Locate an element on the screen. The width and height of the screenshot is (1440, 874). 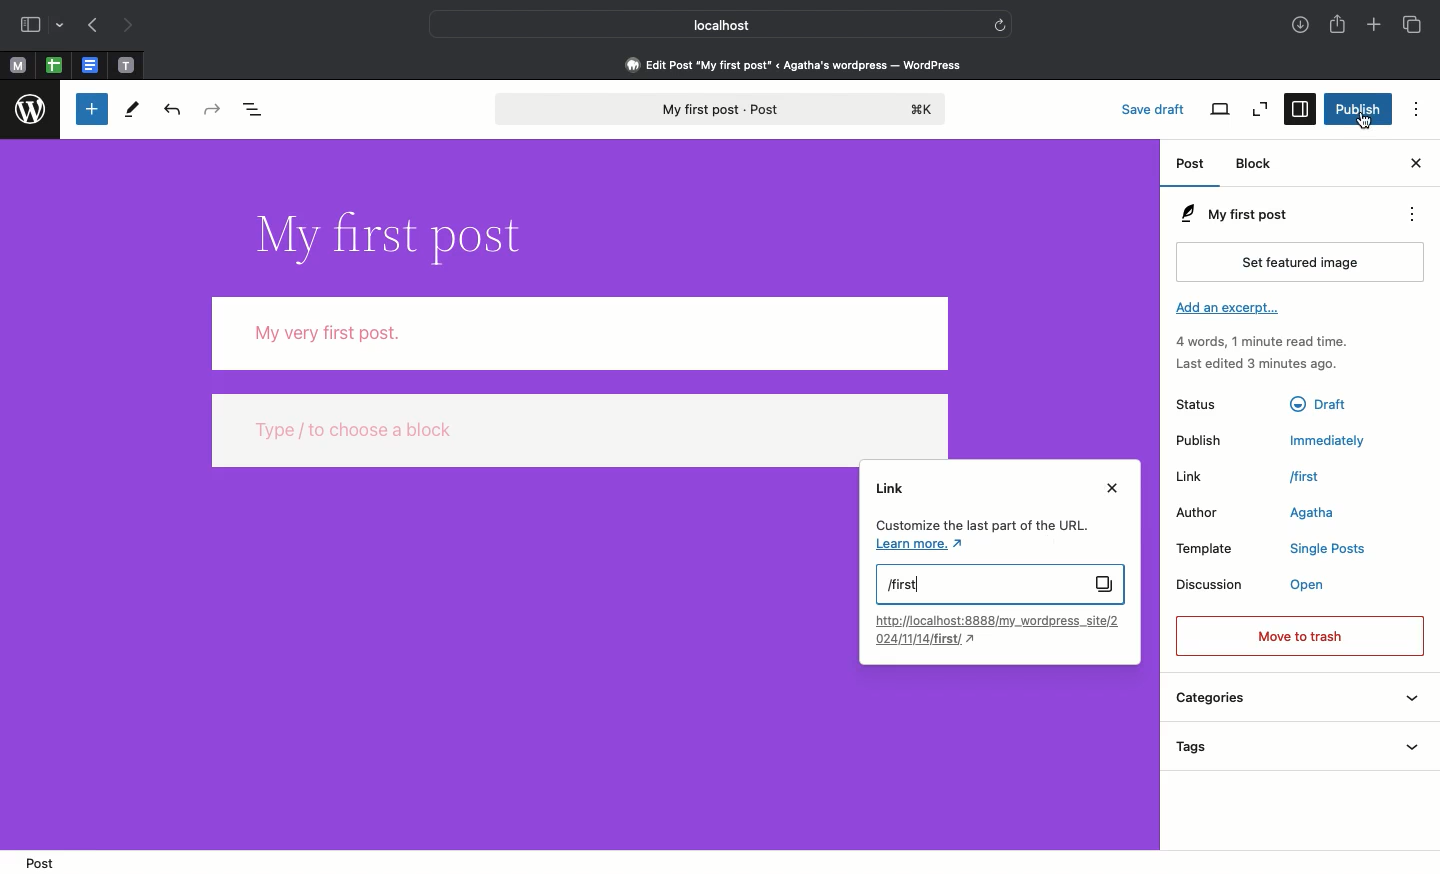
View is located at coordinates (1219, 111).